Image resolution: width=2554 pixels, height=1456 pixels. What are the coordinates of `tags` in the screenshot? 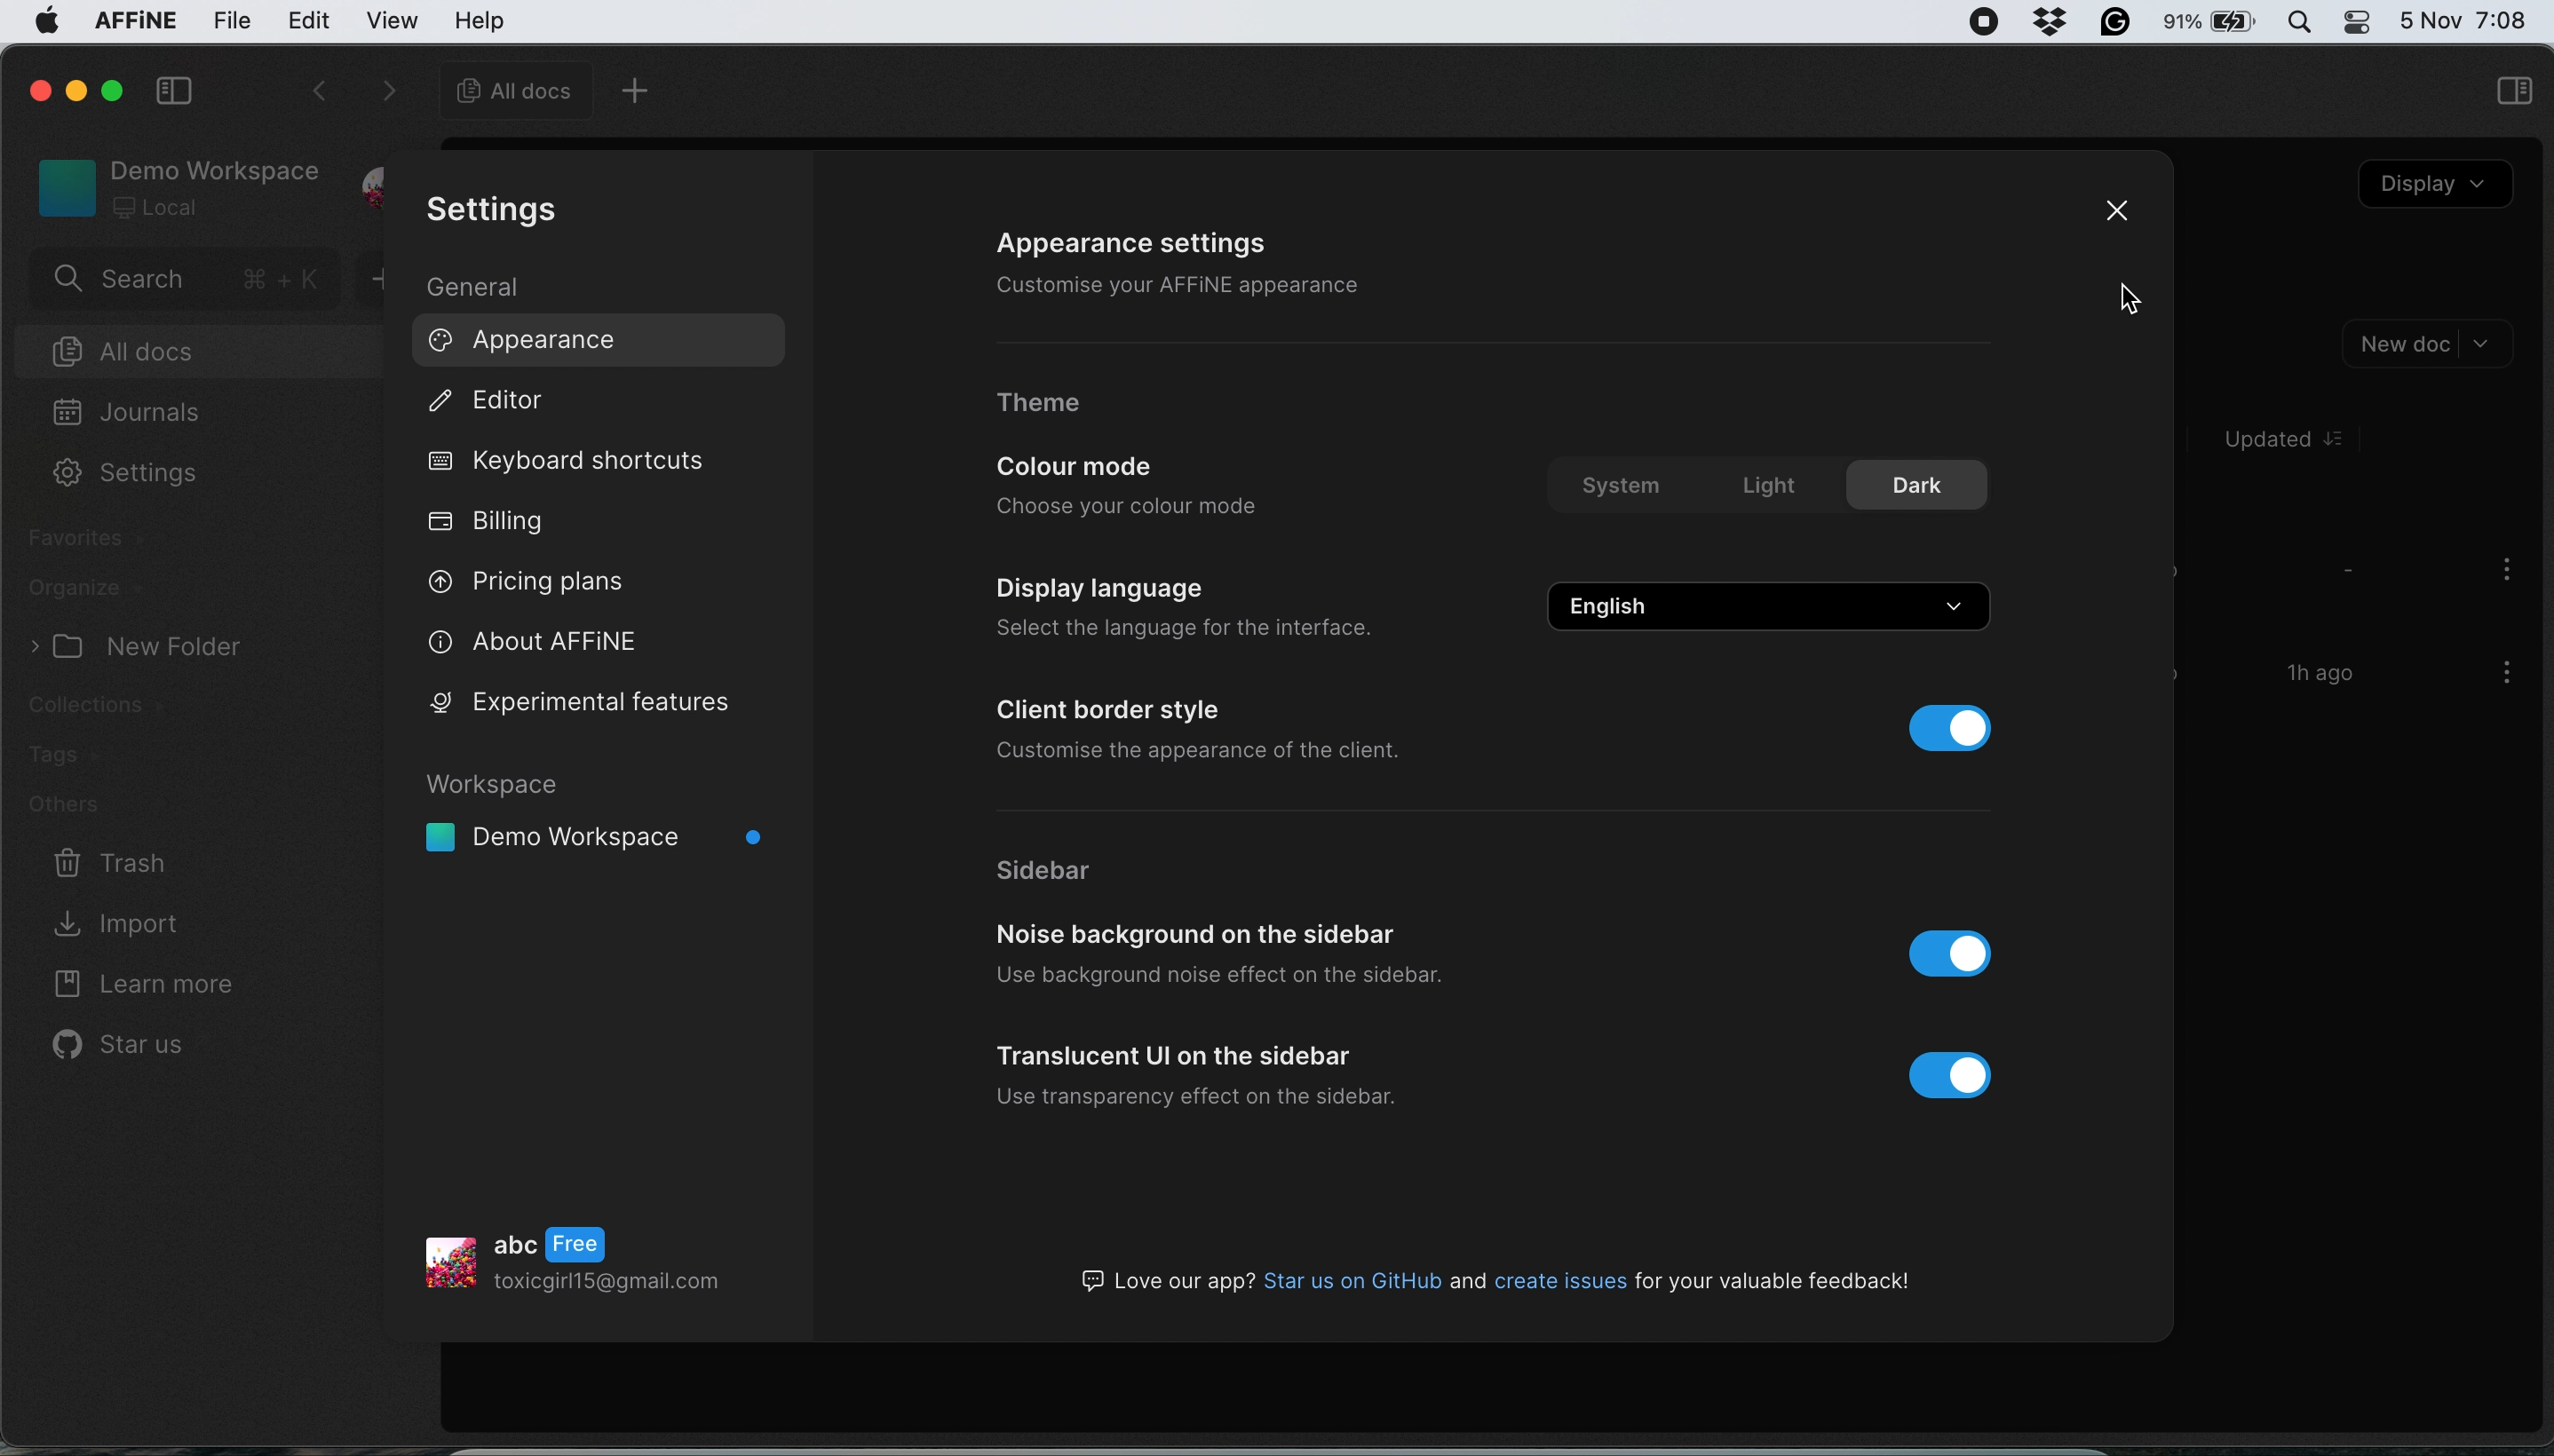 It's located at (68, 757).